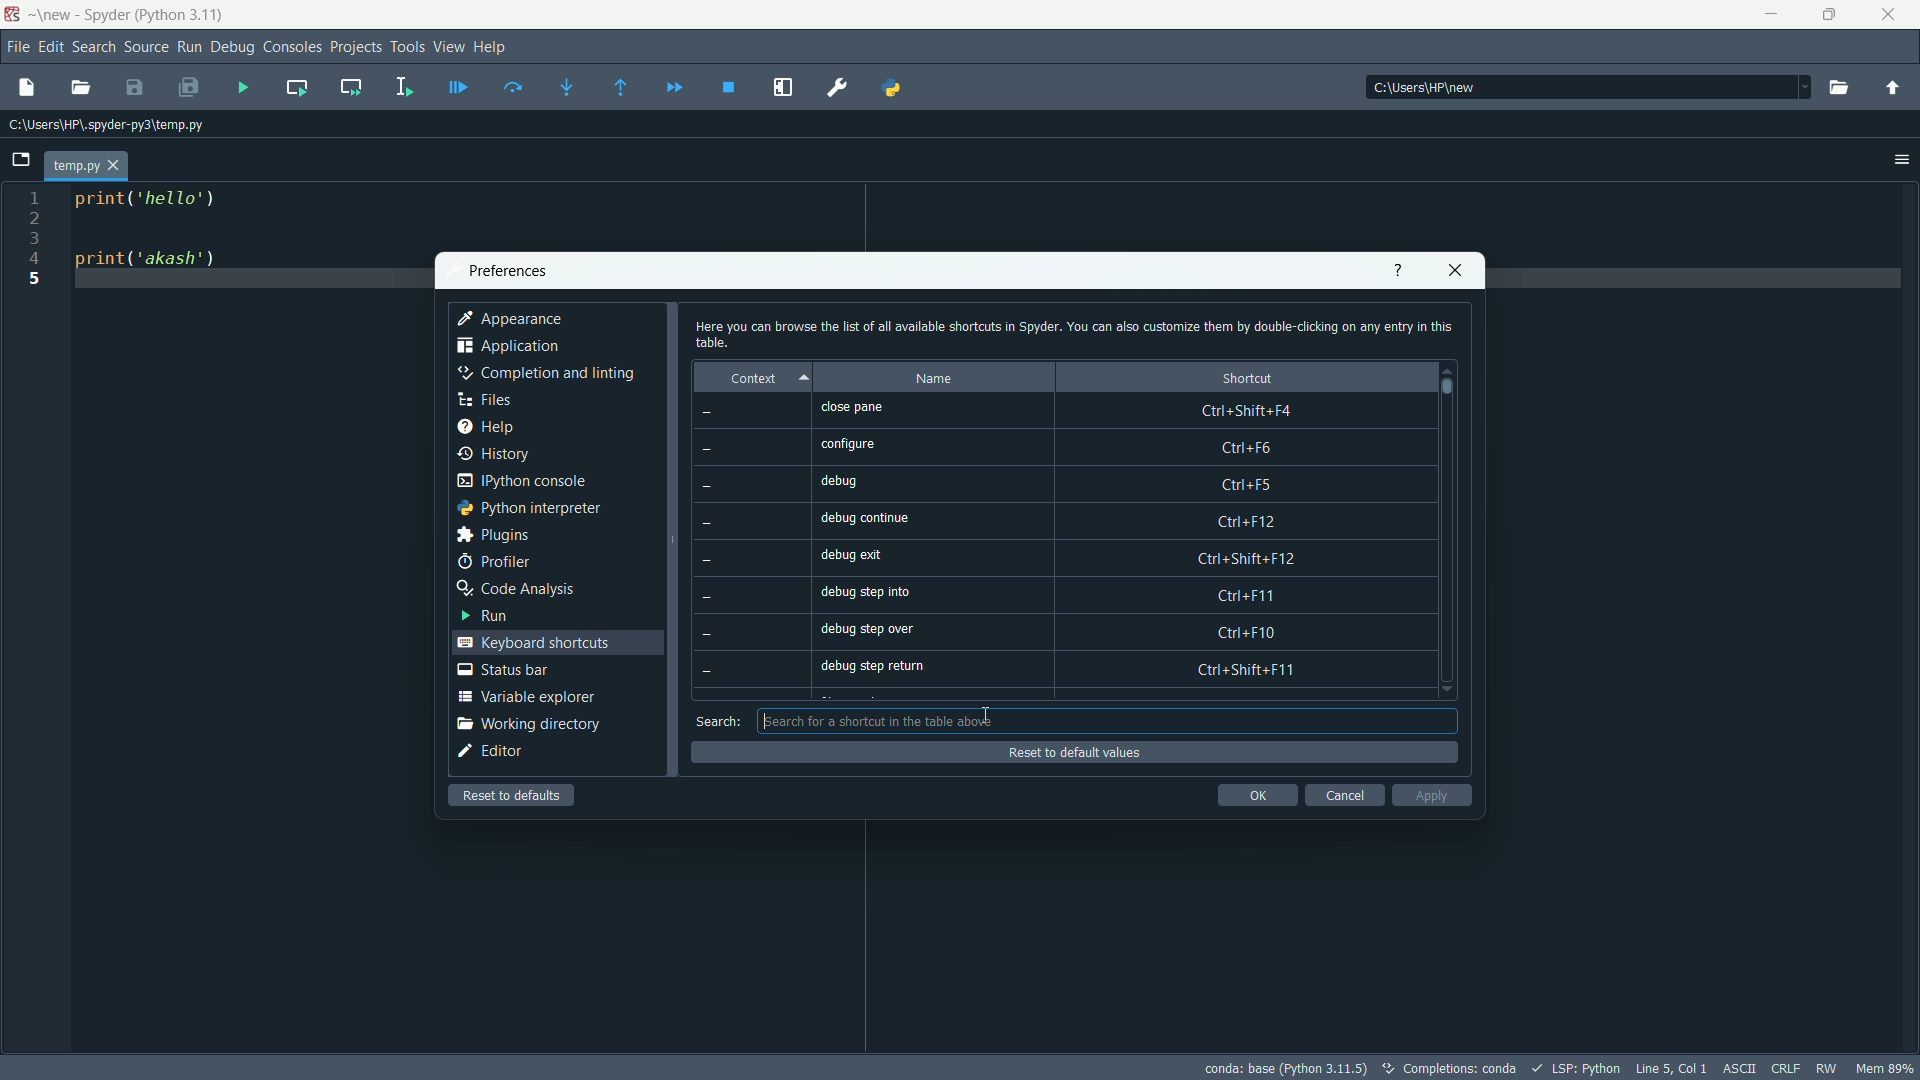  Describe the element at coordinates (495, 535) in the screenshot. I see `plugins` at that location.